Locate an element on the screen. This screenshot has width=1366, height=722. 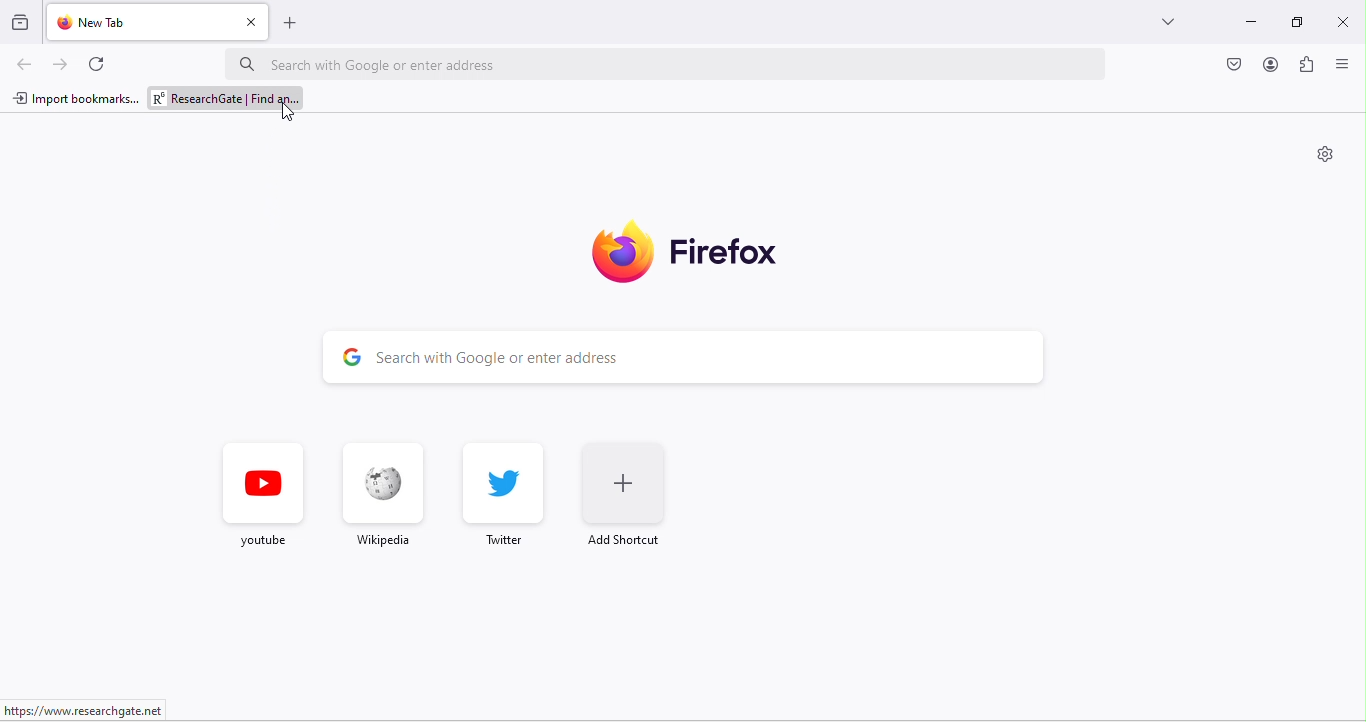
twitter is located at coordinates (504, 494).